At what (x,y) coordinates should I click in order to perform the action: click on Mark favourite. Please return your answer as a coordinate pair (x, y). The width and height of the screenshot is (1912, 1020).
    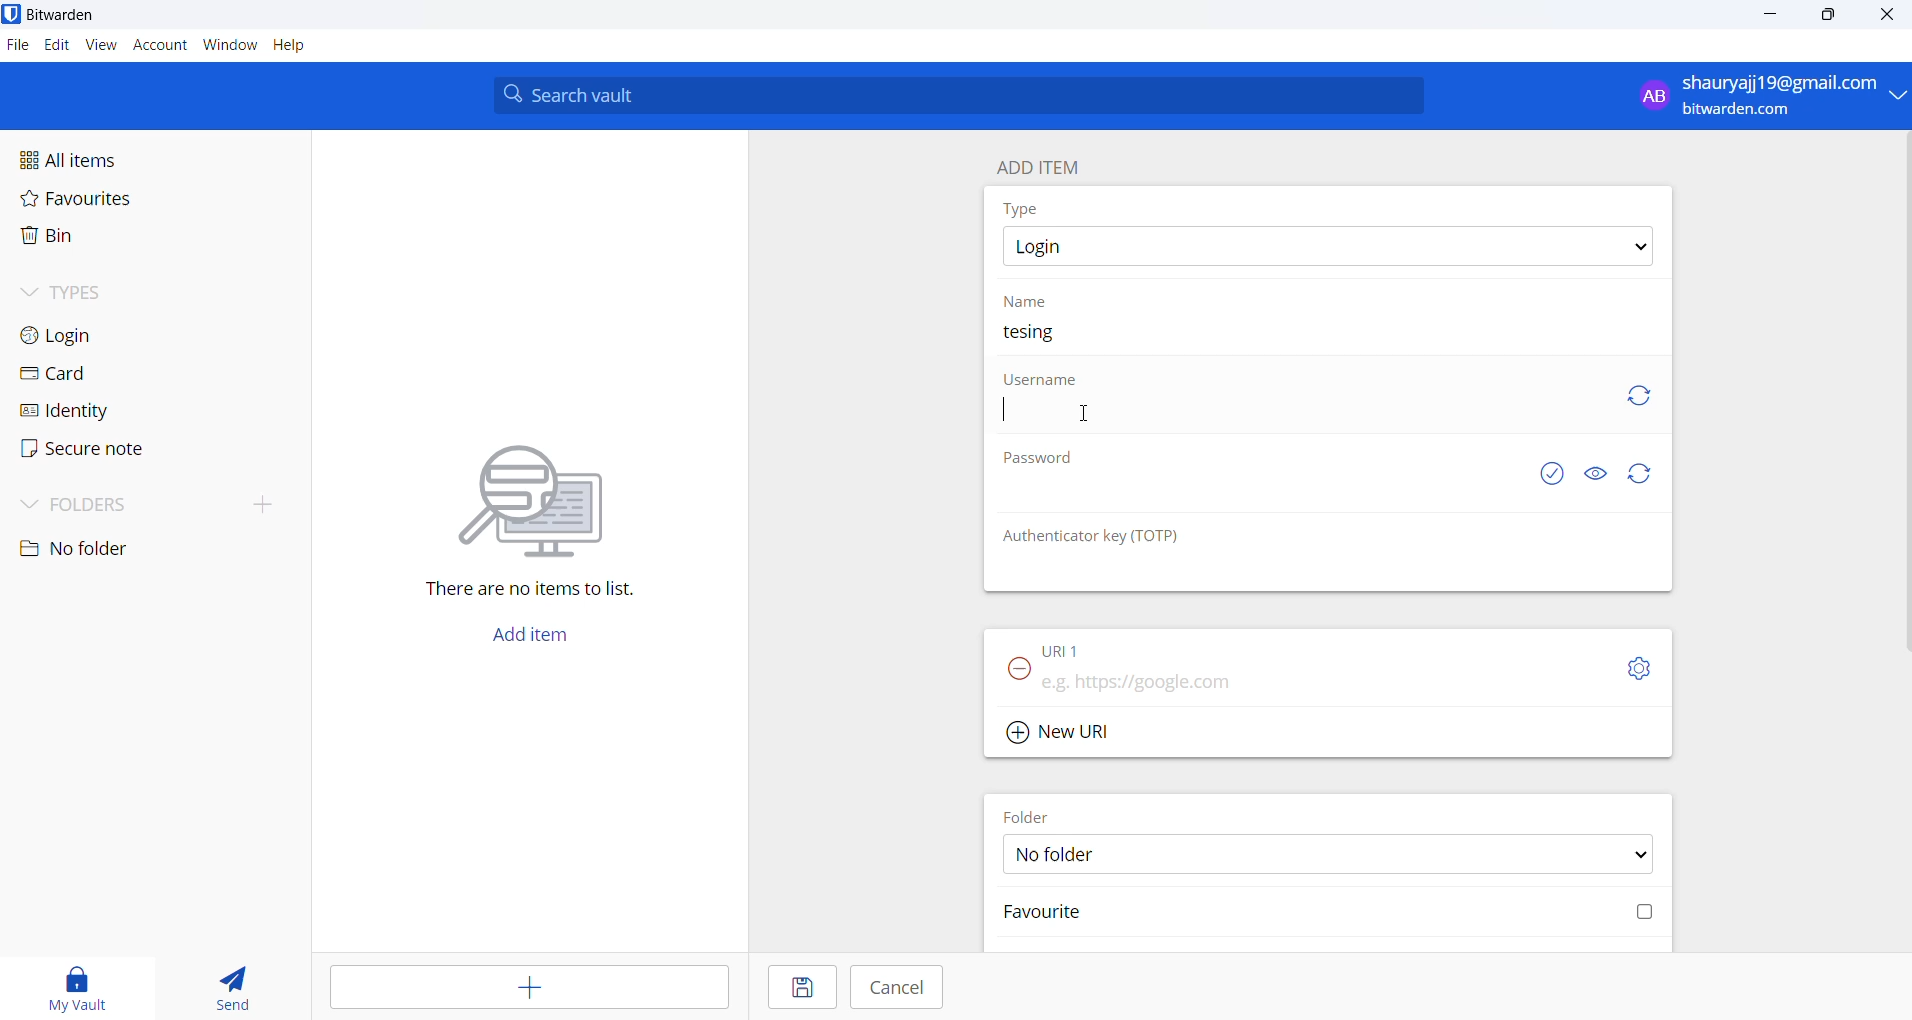
    Looking at the image, I should click on (1327, 917).